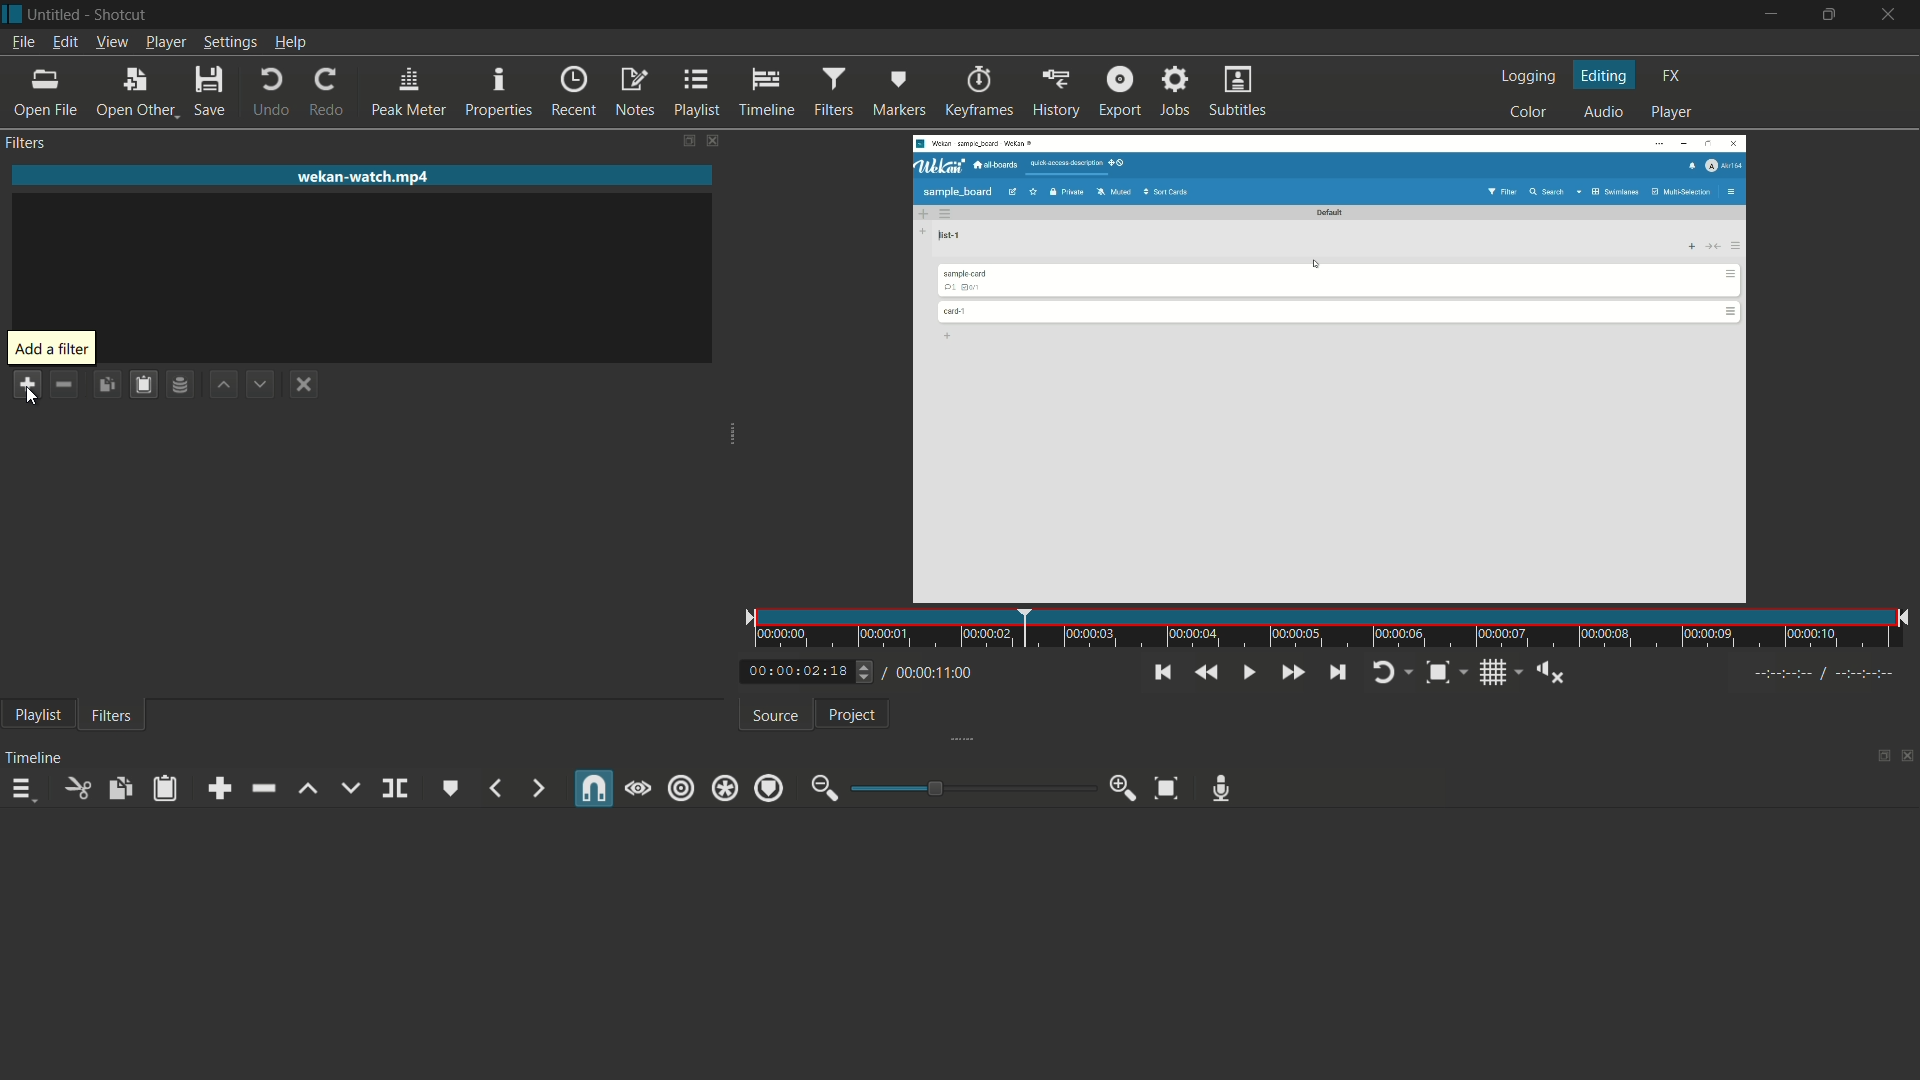  Describe the element at coordinates (21, 43) in the screenshot. I see `file menu` at that location.